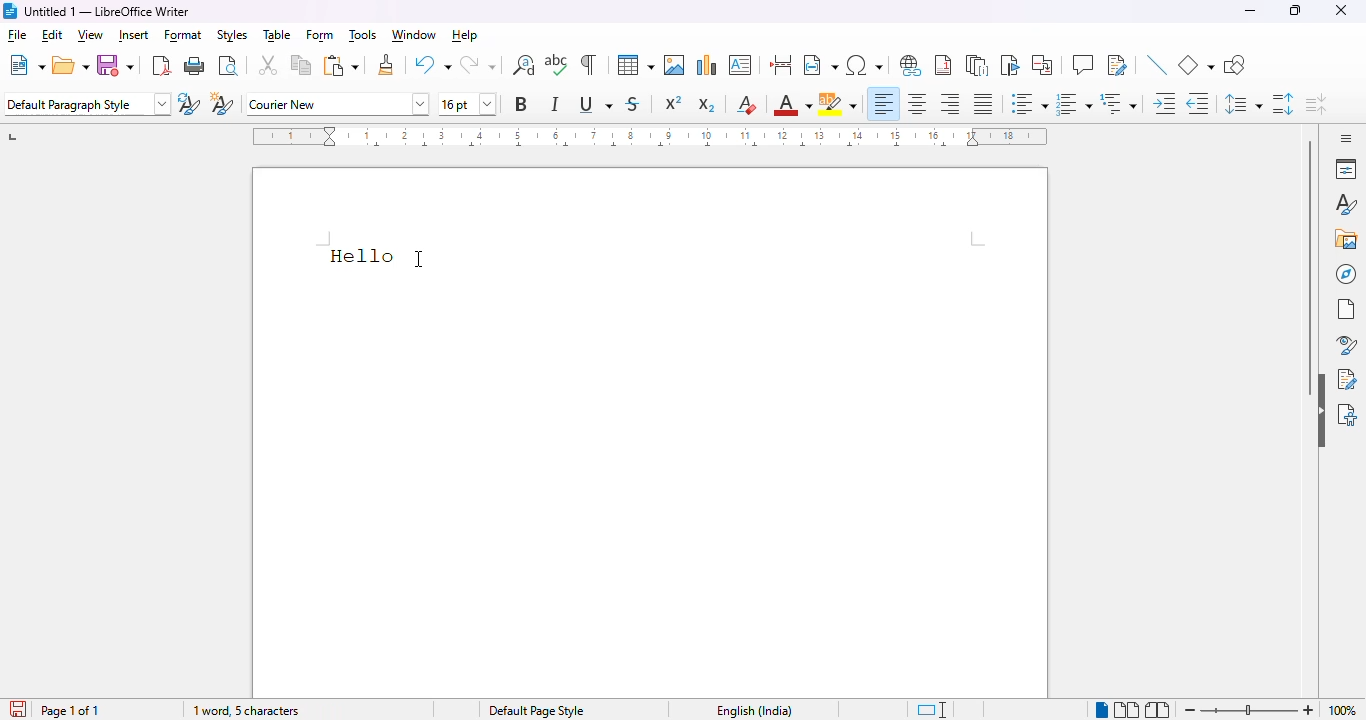 This screenshot has width=1366, height=720. I want to click on new style from selection, so click(224, 105).